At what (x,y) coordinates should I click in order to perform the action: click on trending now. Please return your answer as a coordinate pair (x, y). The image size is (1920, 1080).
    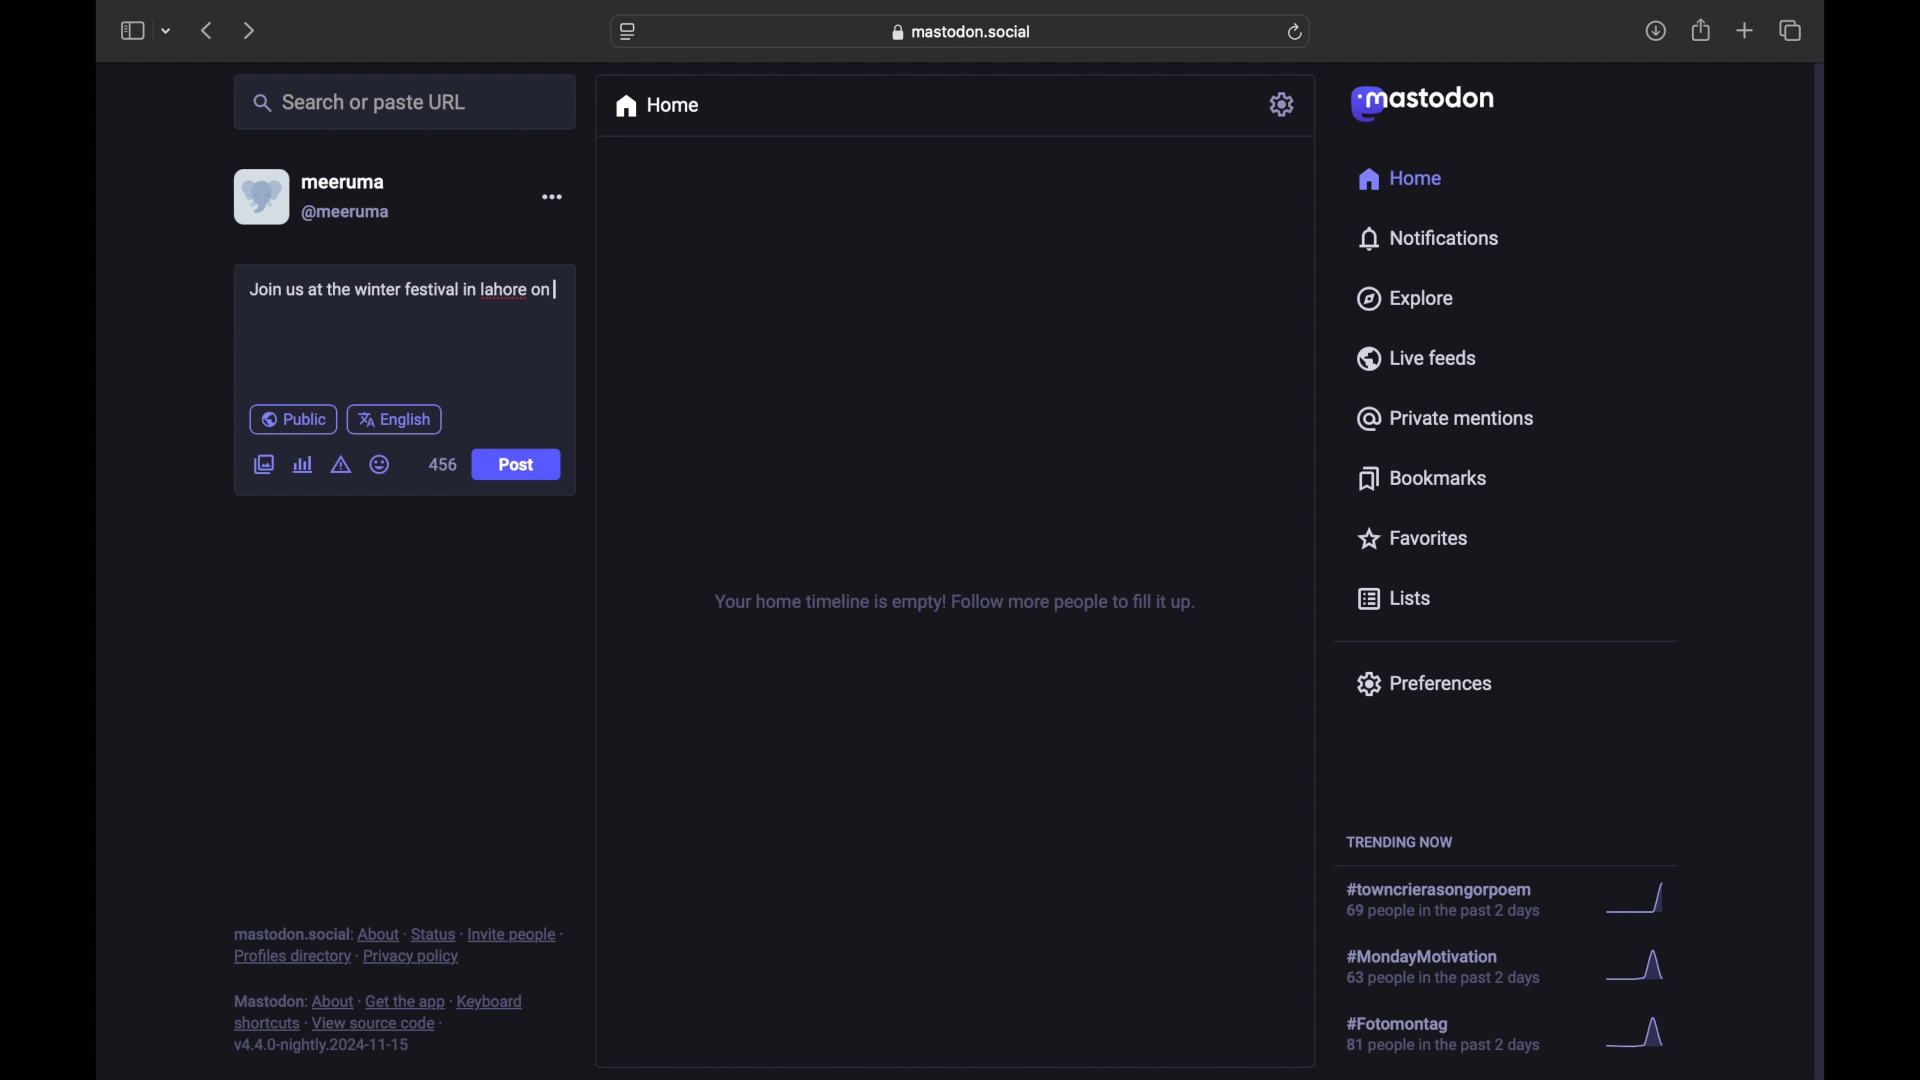
    Looking at the image, I should click on (1399, 842).